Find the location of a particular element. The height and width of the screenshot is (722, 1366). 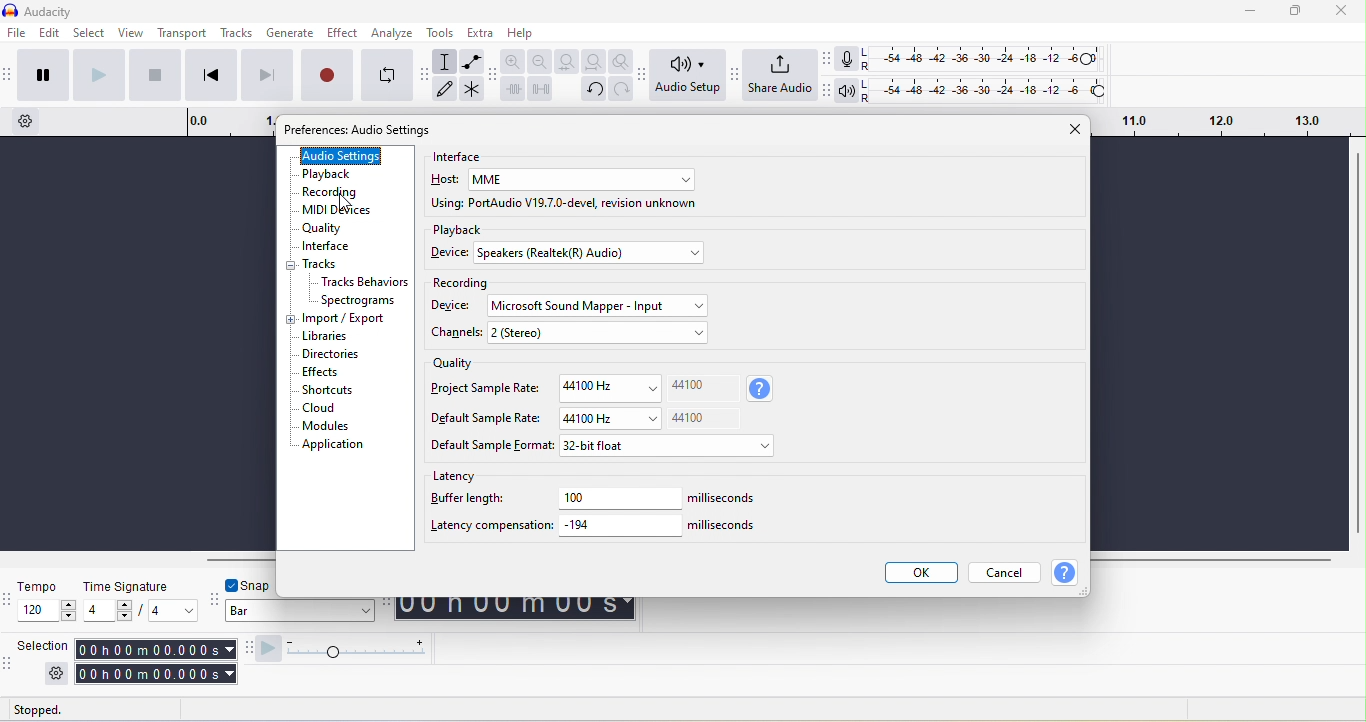

selection is located at coordinates (46, 661).